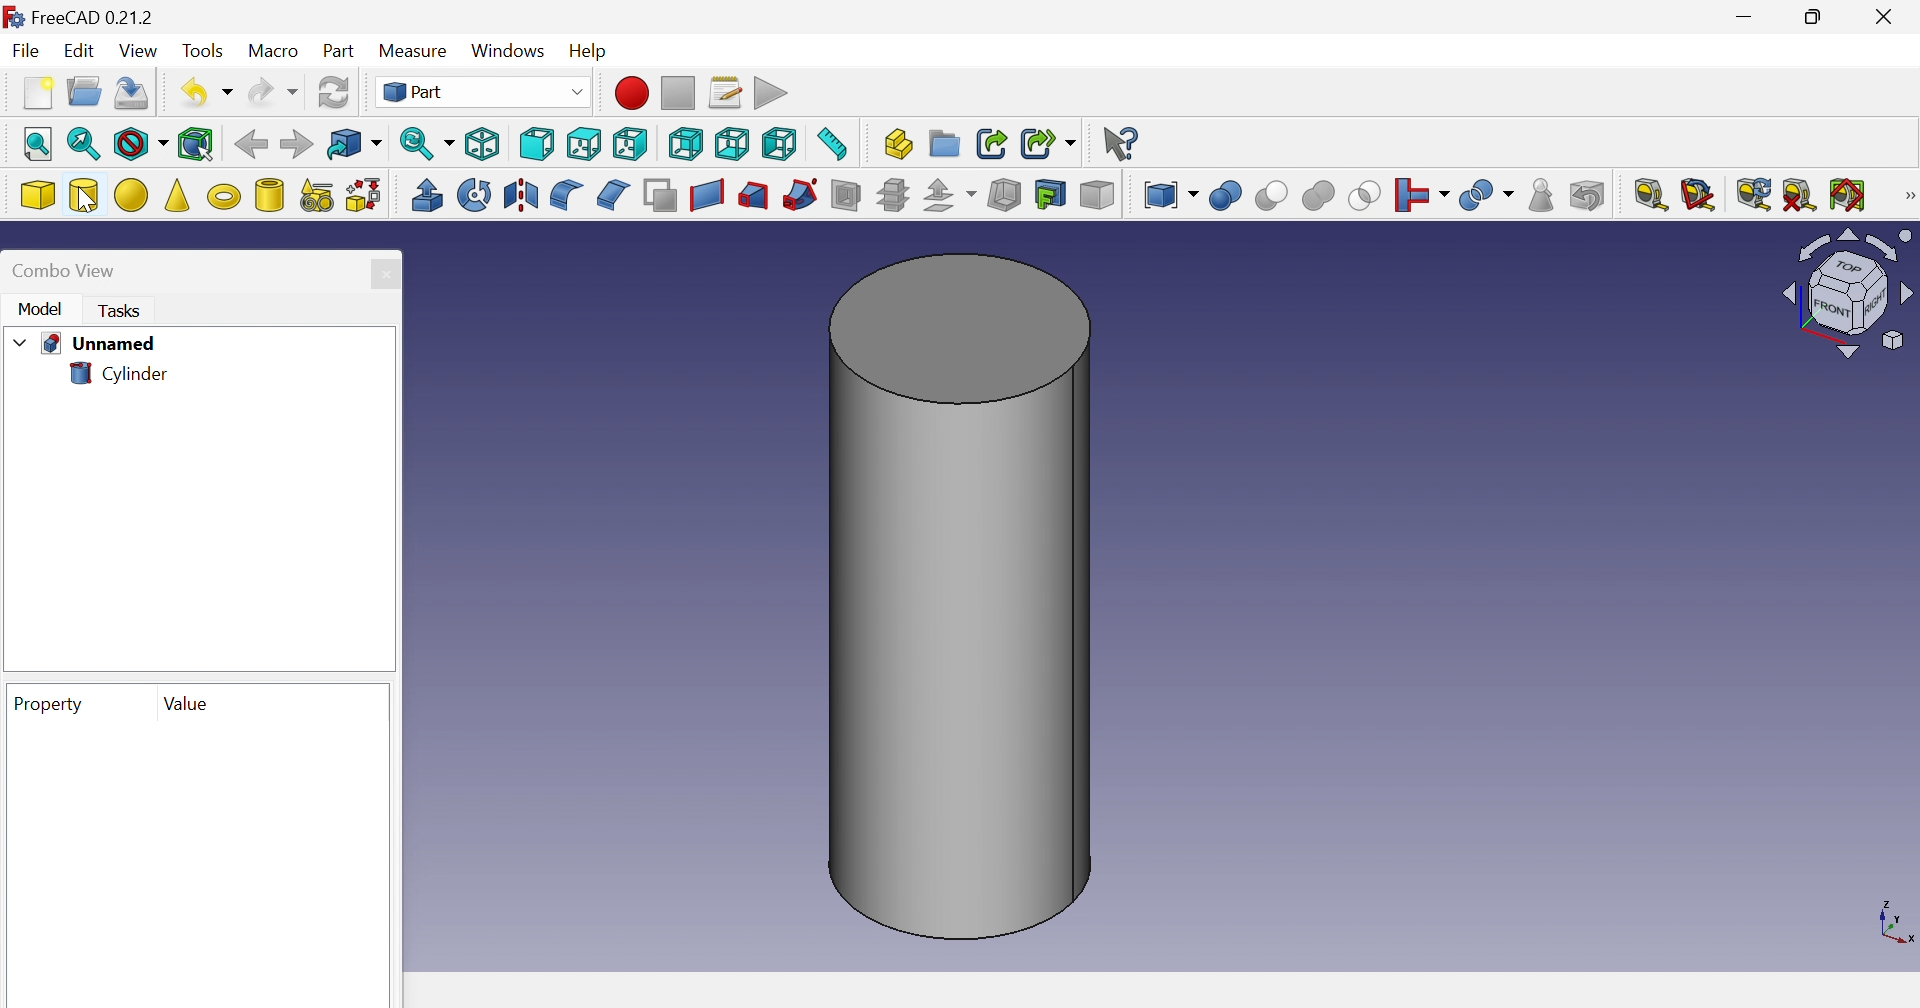  I want to click on Union, so click(1363, 198).